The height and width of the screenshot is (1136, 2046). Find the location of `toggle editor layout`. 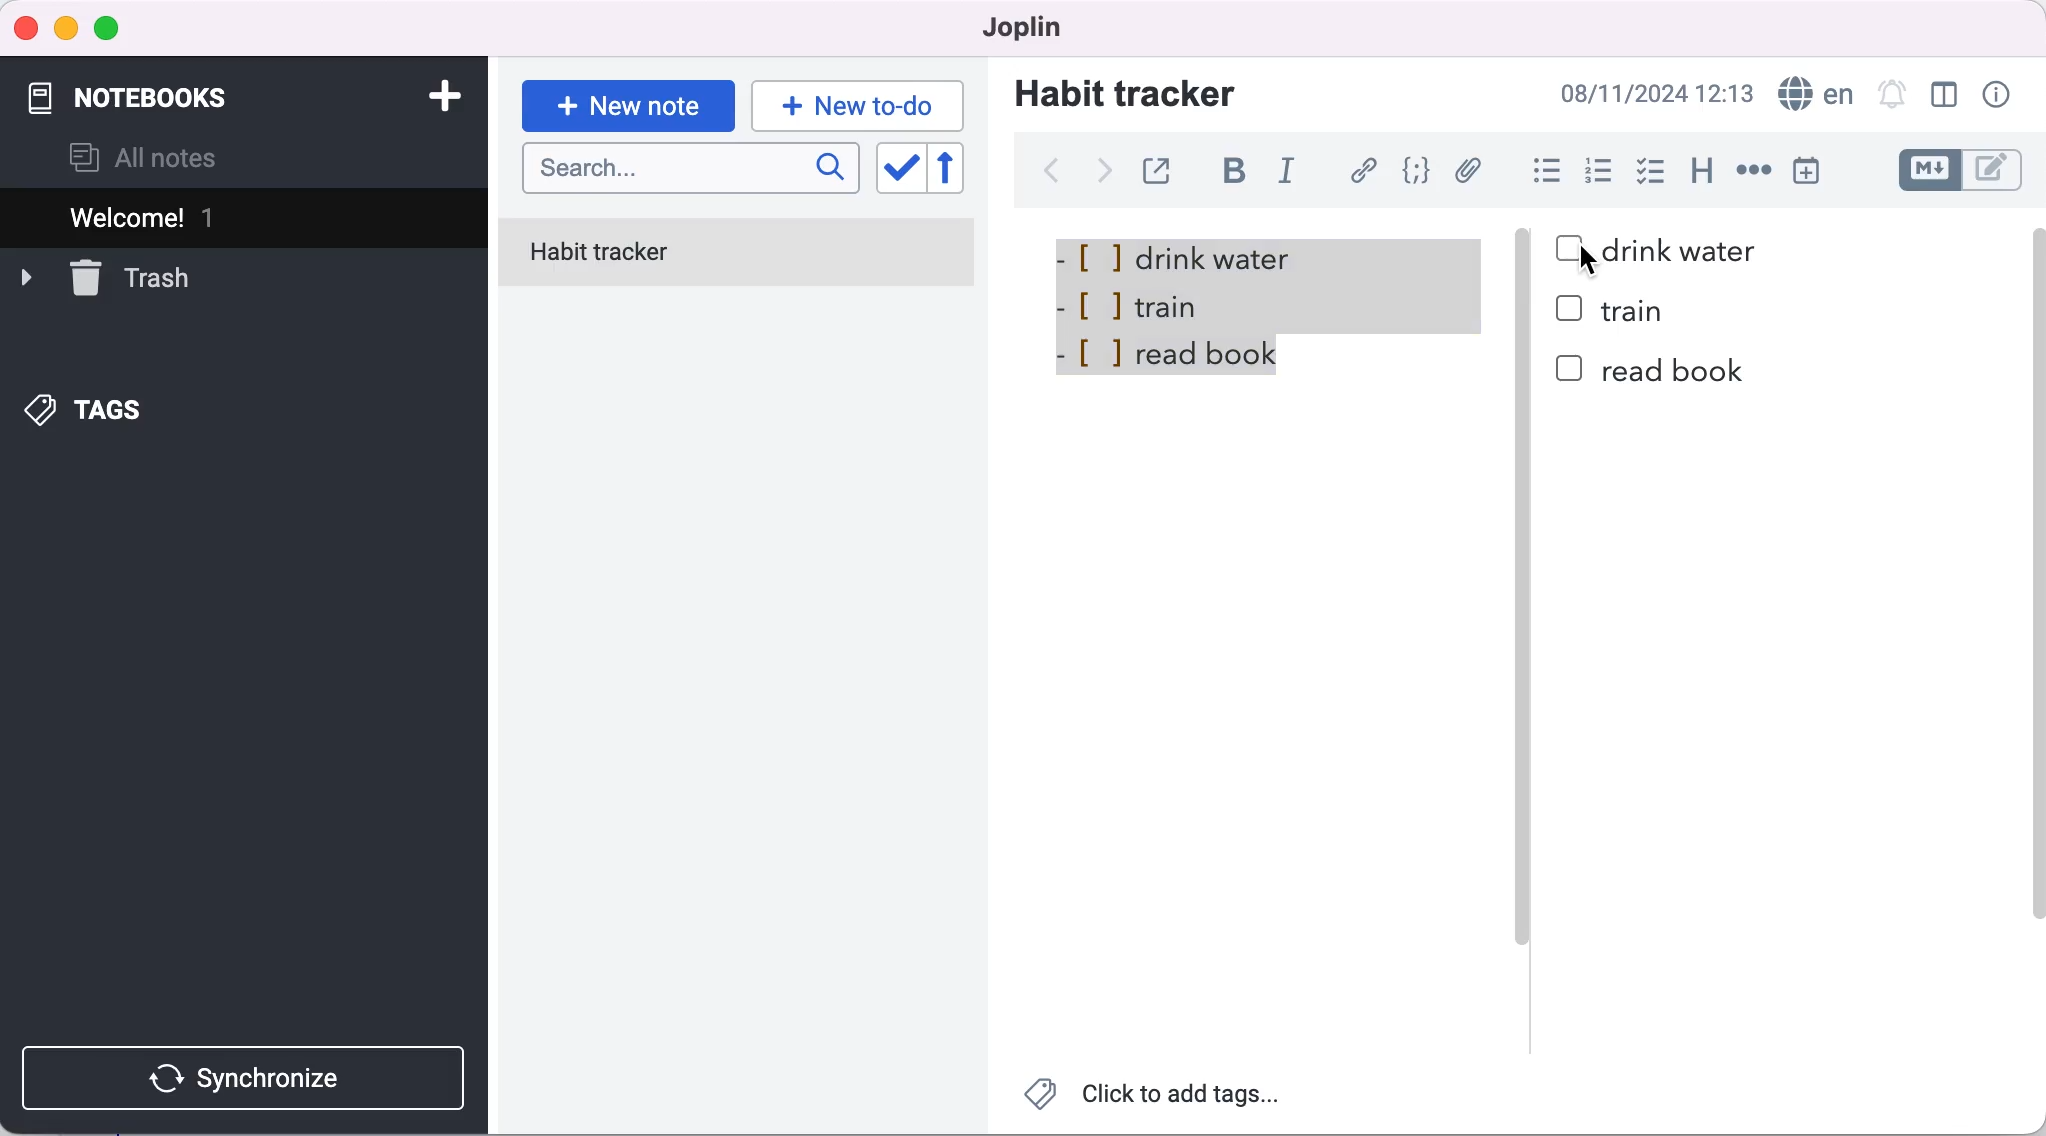

toggle editor layout is located at coordinates (1946, 95).